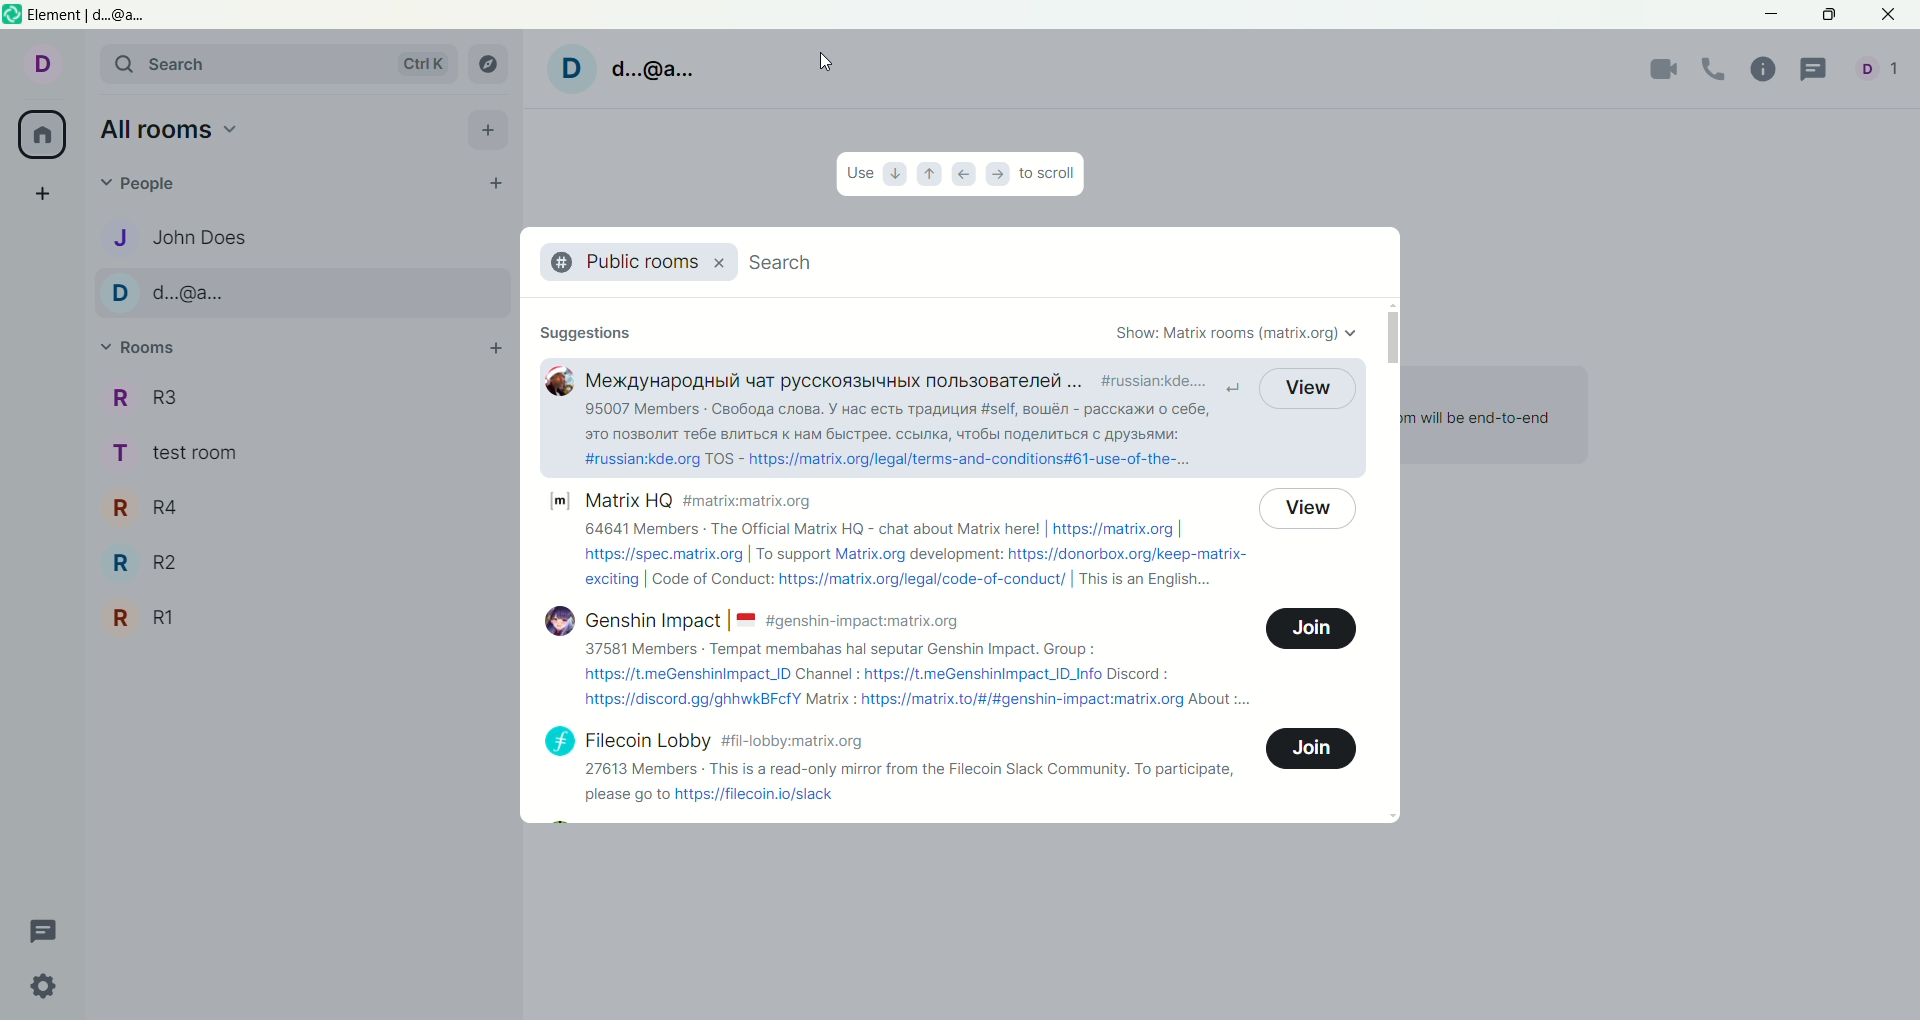 This screenshot has width=1920, height=1020. I want to click on Indonesia flag, so click(747, 621).